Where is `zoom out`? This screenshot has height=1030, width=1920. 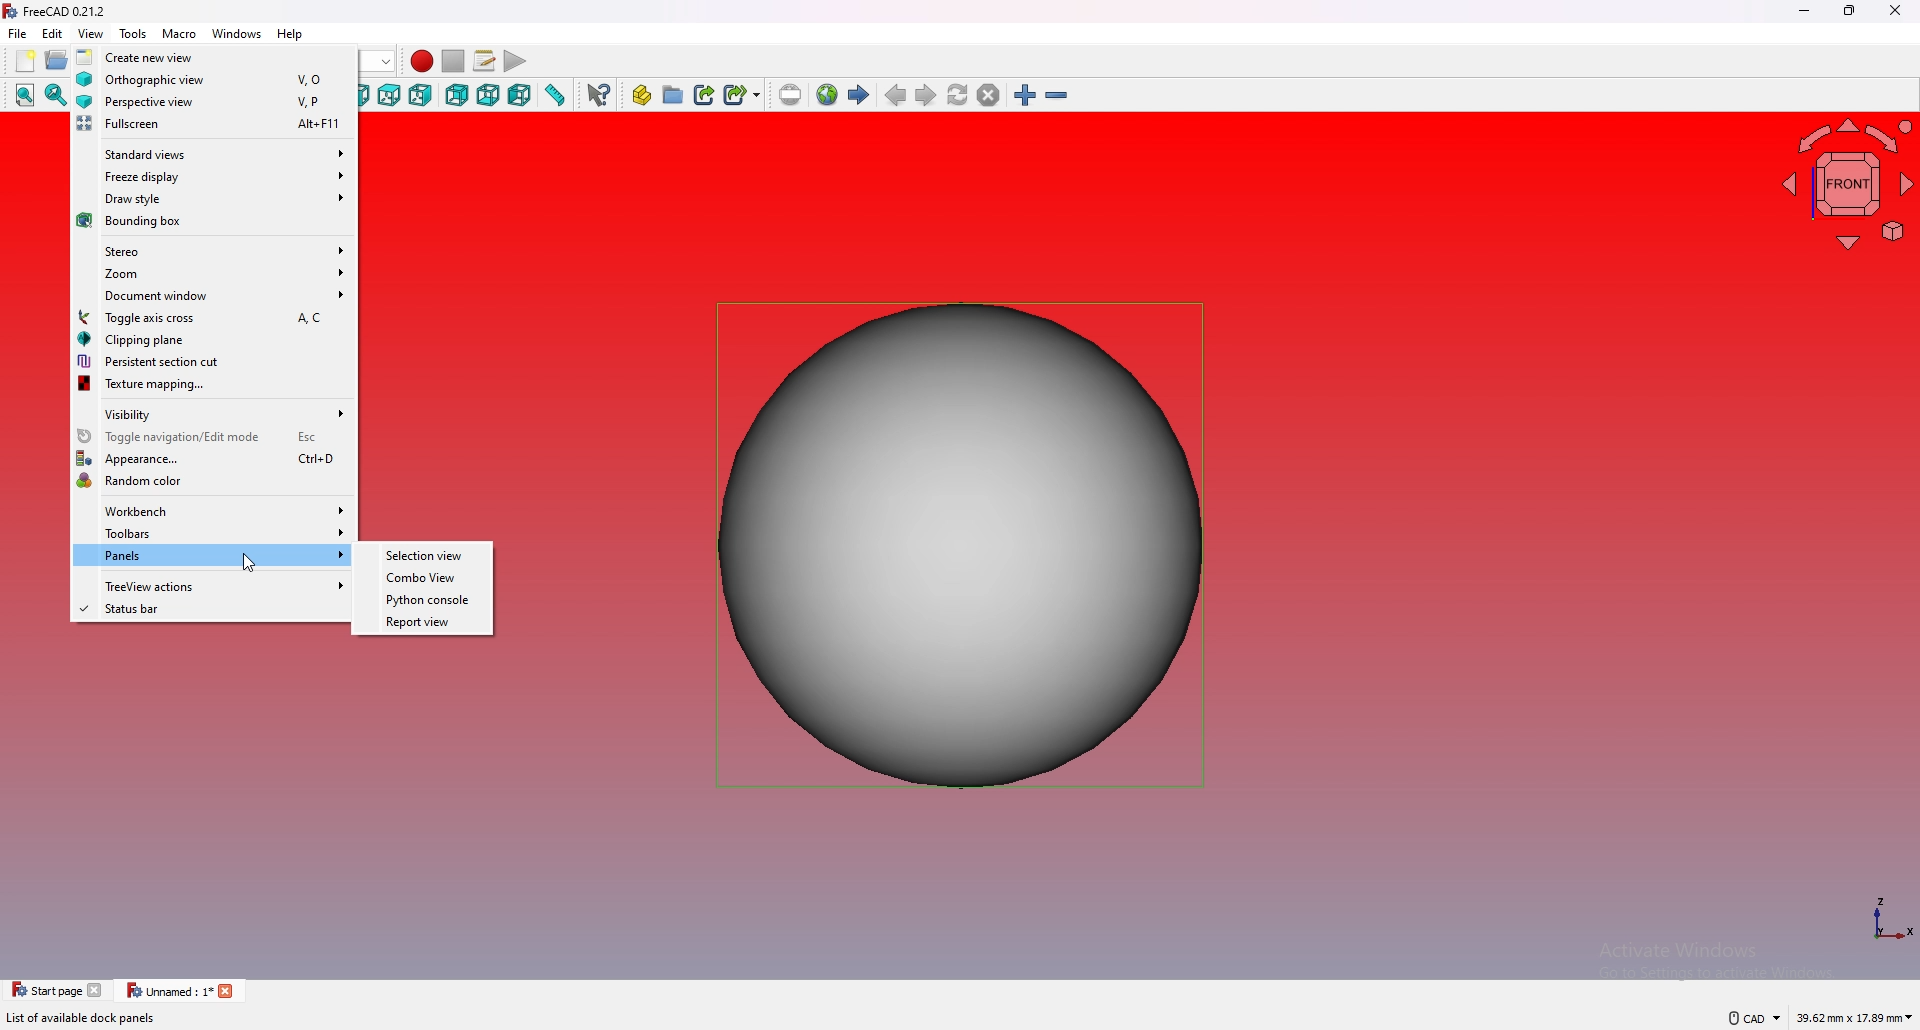 zoom out is located at coordinates (1055, 95).